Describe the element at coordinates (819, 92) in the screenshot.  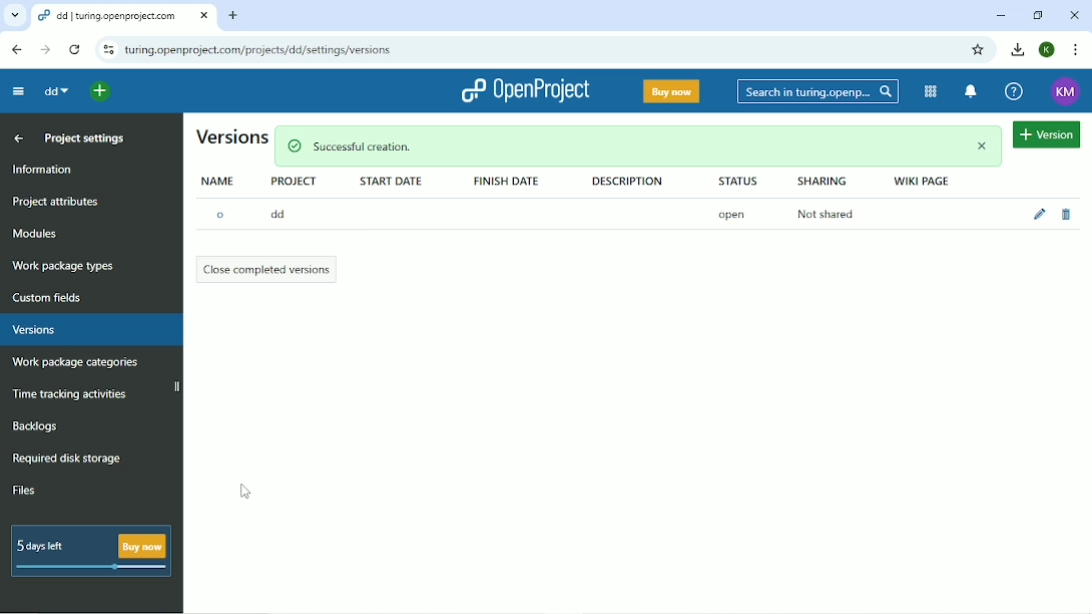
I see `Search` at that location.